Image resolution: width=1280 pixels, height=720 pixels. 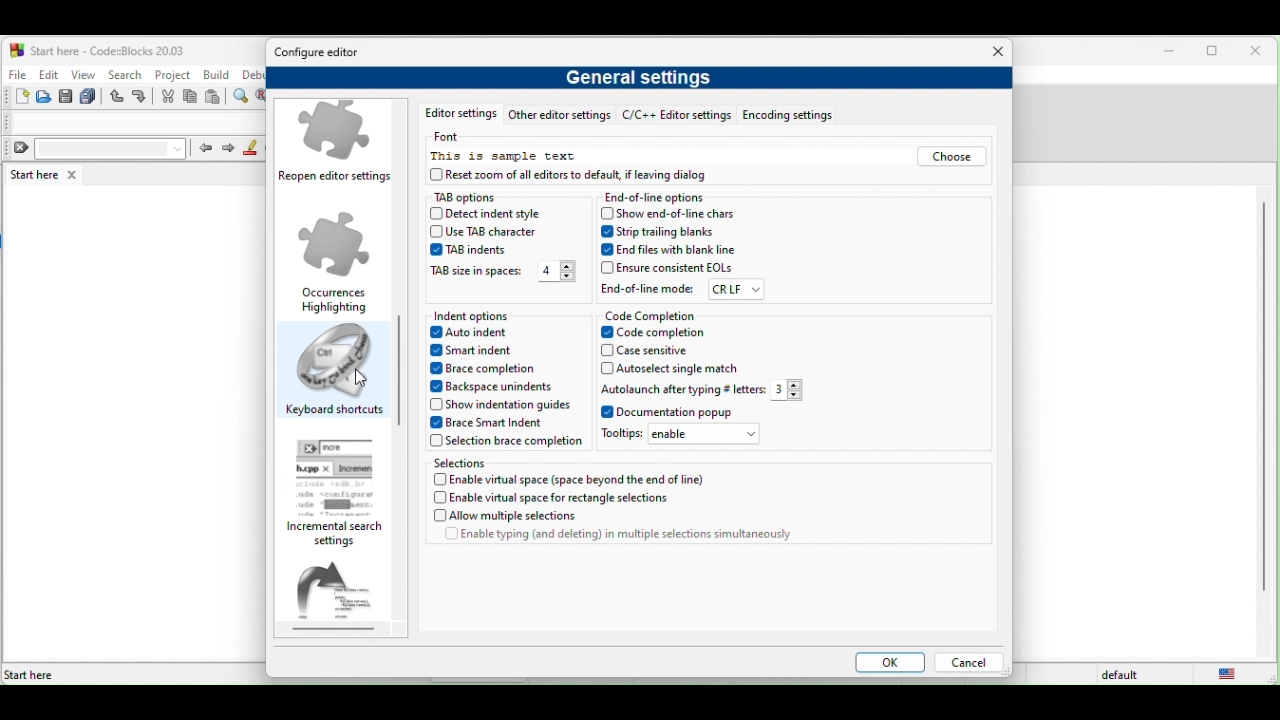 What do you see at coordinates (552, 517) in the screenshot?
I see `allow multiple selections` at bounding box center [552, 517].